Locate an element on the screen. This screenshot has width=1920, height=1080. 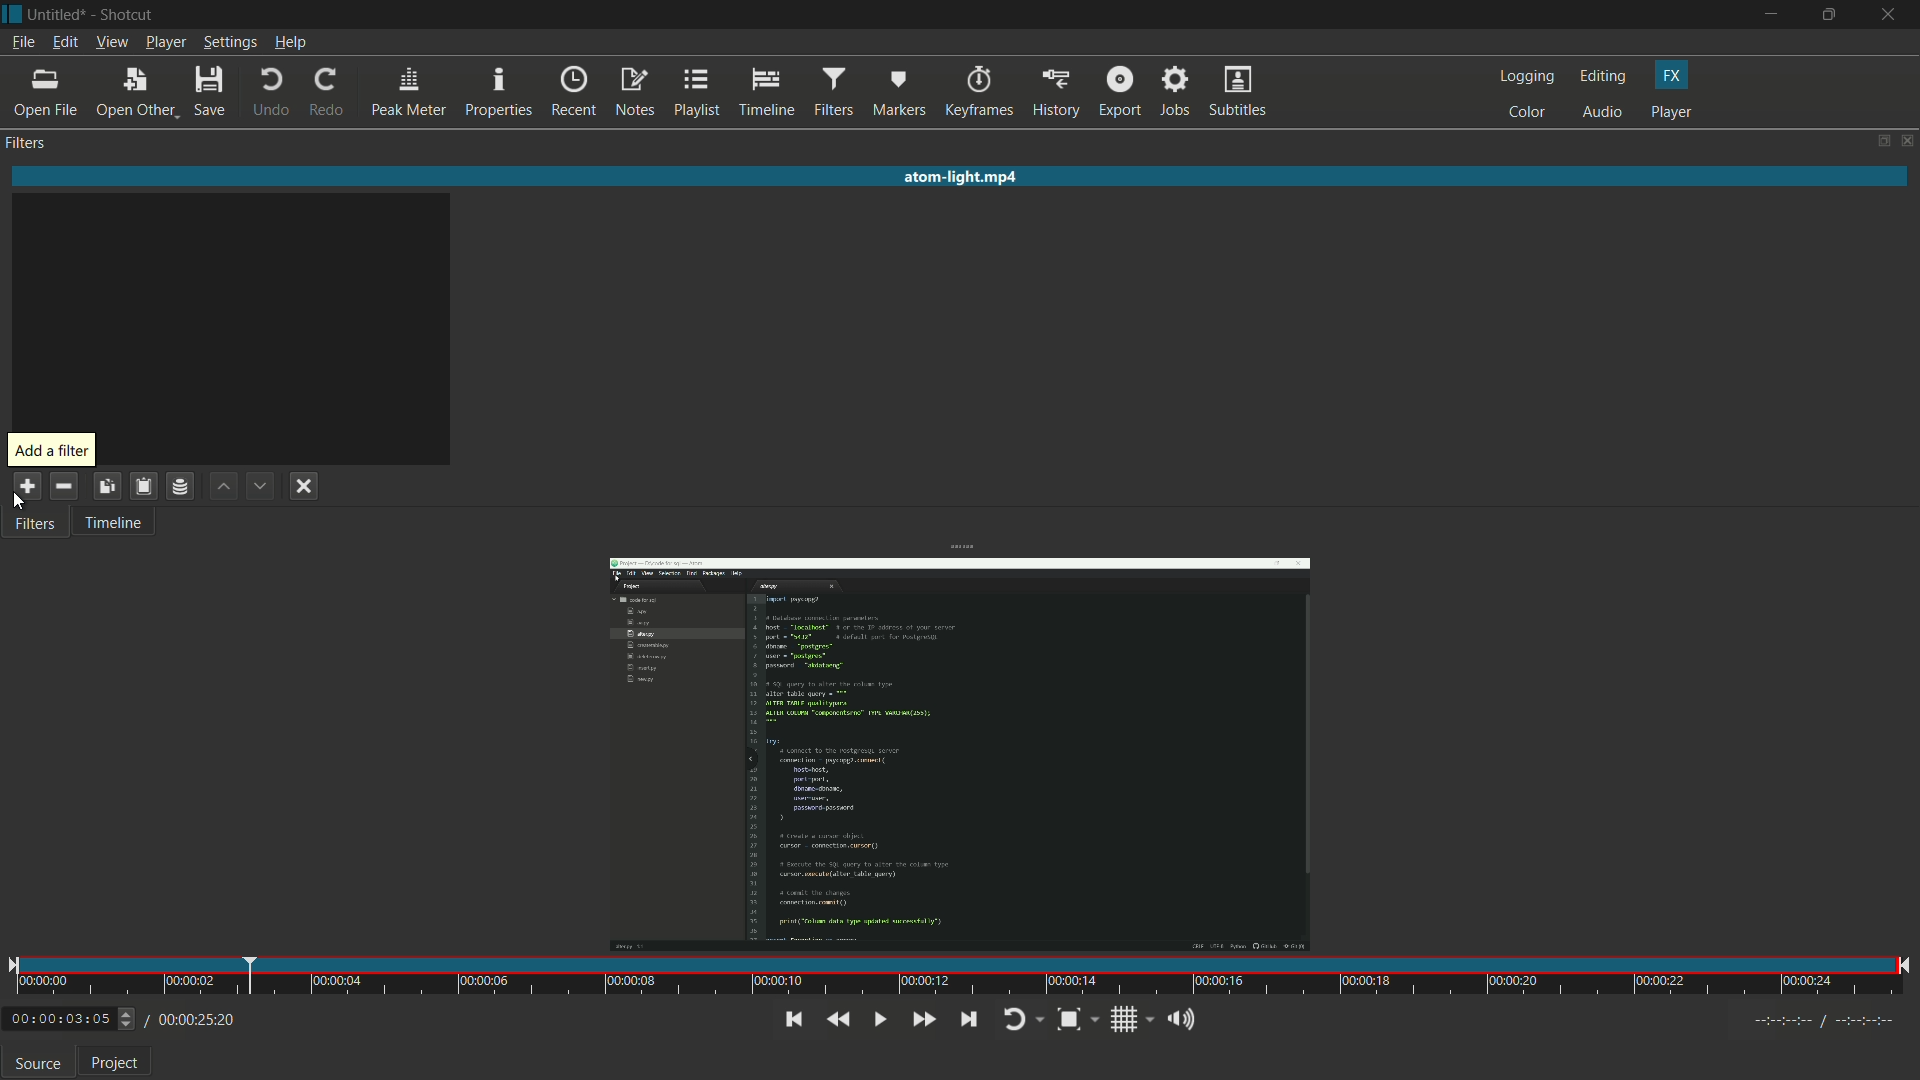
open file is located at coordinates (45, 94).